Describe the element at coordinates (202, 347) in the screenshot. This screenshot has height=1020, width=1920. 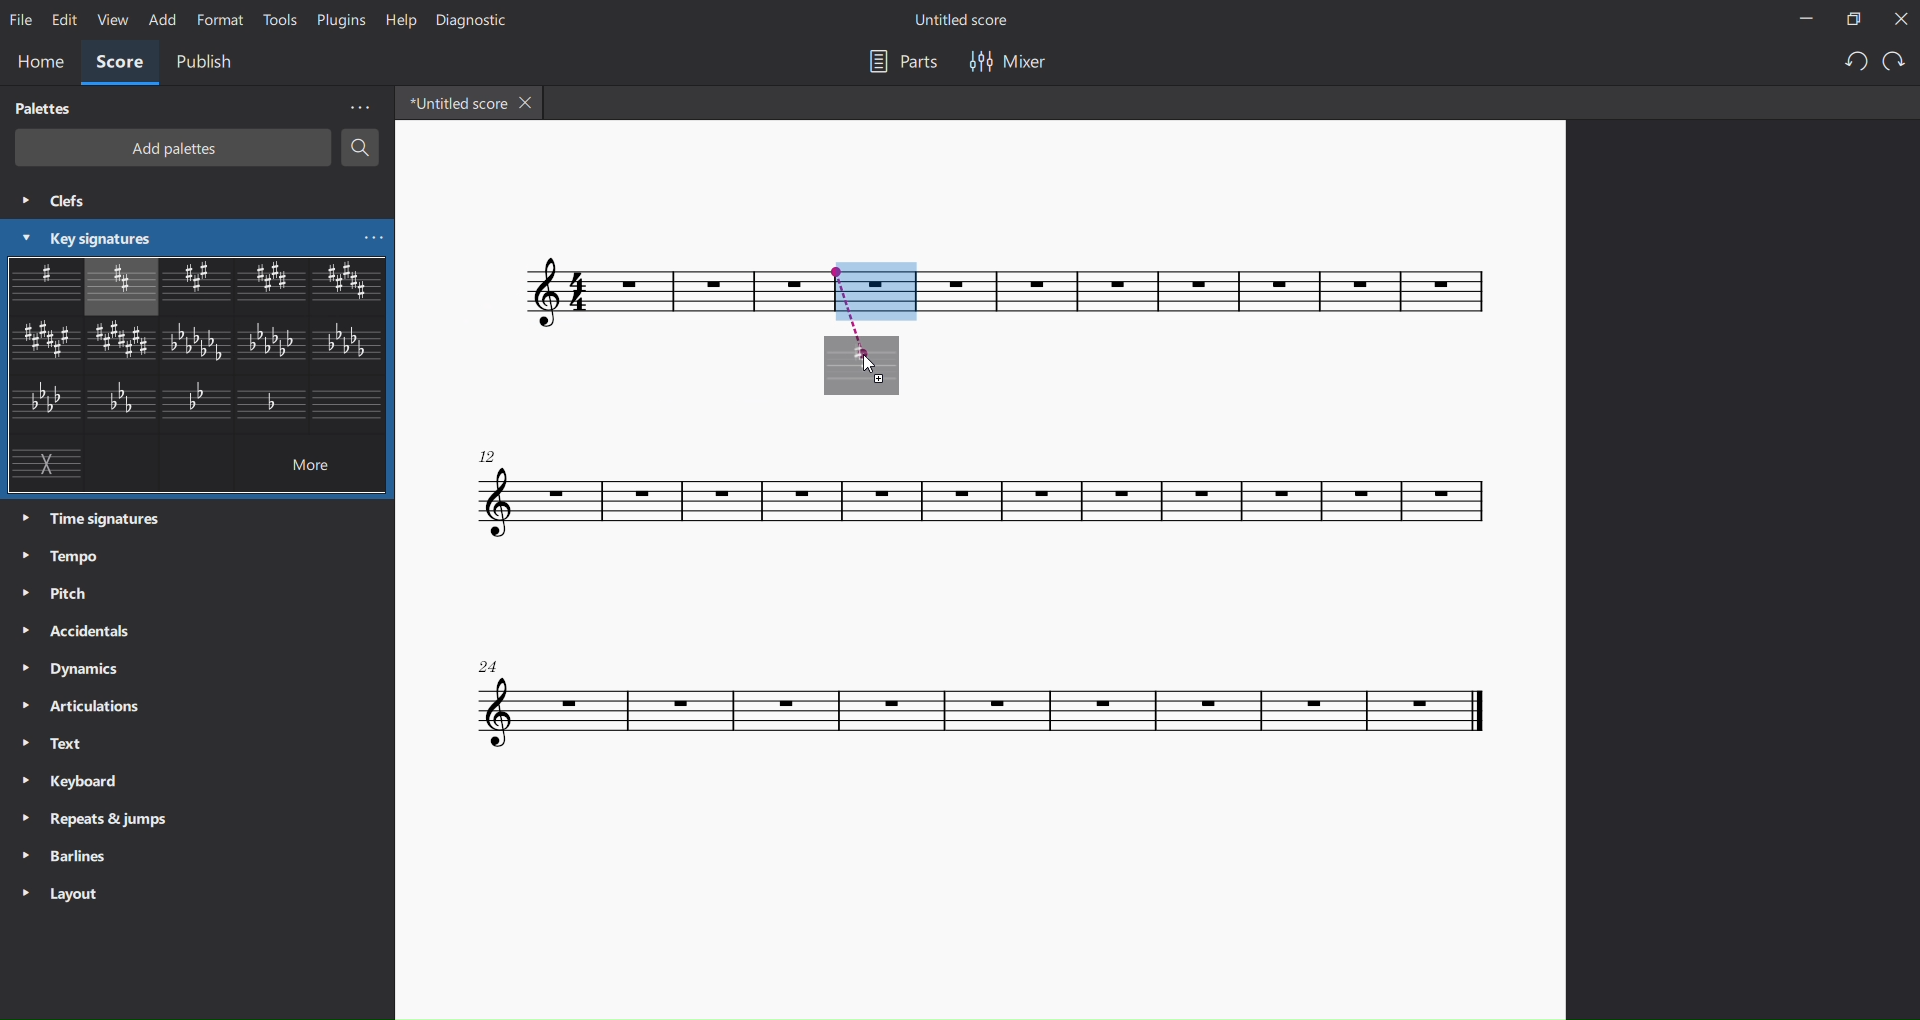
I see `other key signatures` at that location.